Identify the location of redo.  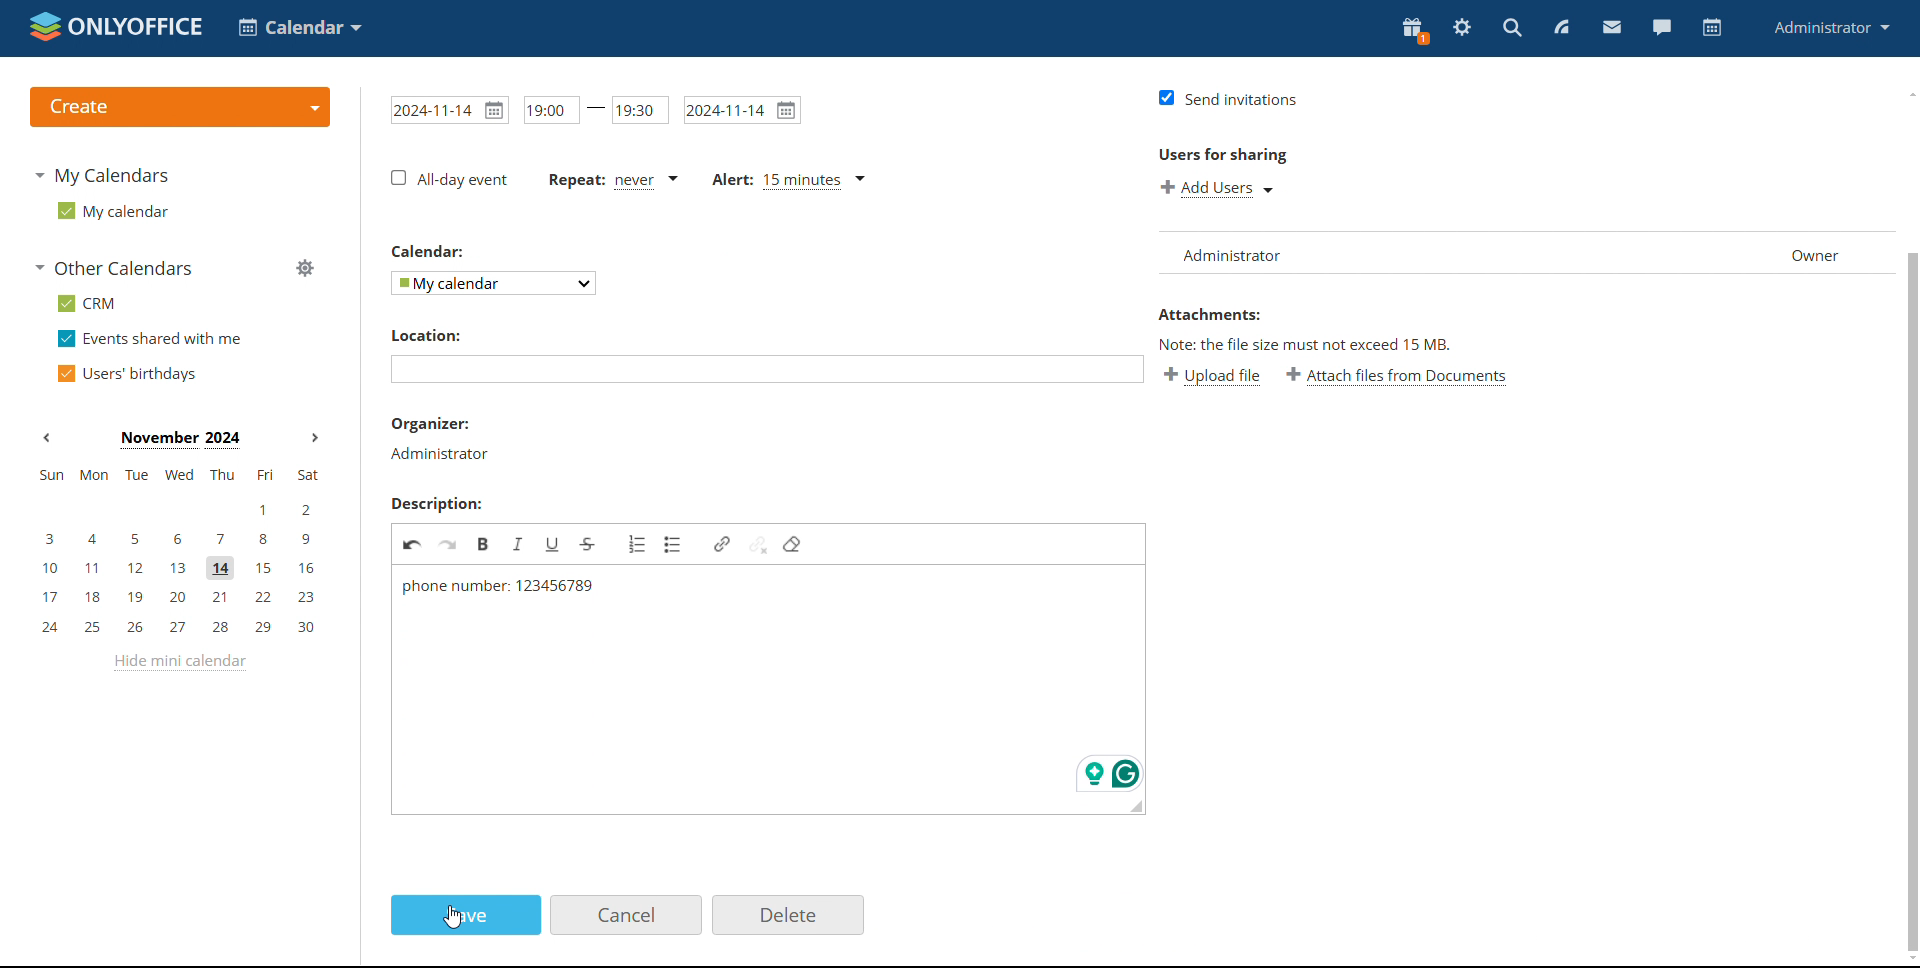
(446, 543).